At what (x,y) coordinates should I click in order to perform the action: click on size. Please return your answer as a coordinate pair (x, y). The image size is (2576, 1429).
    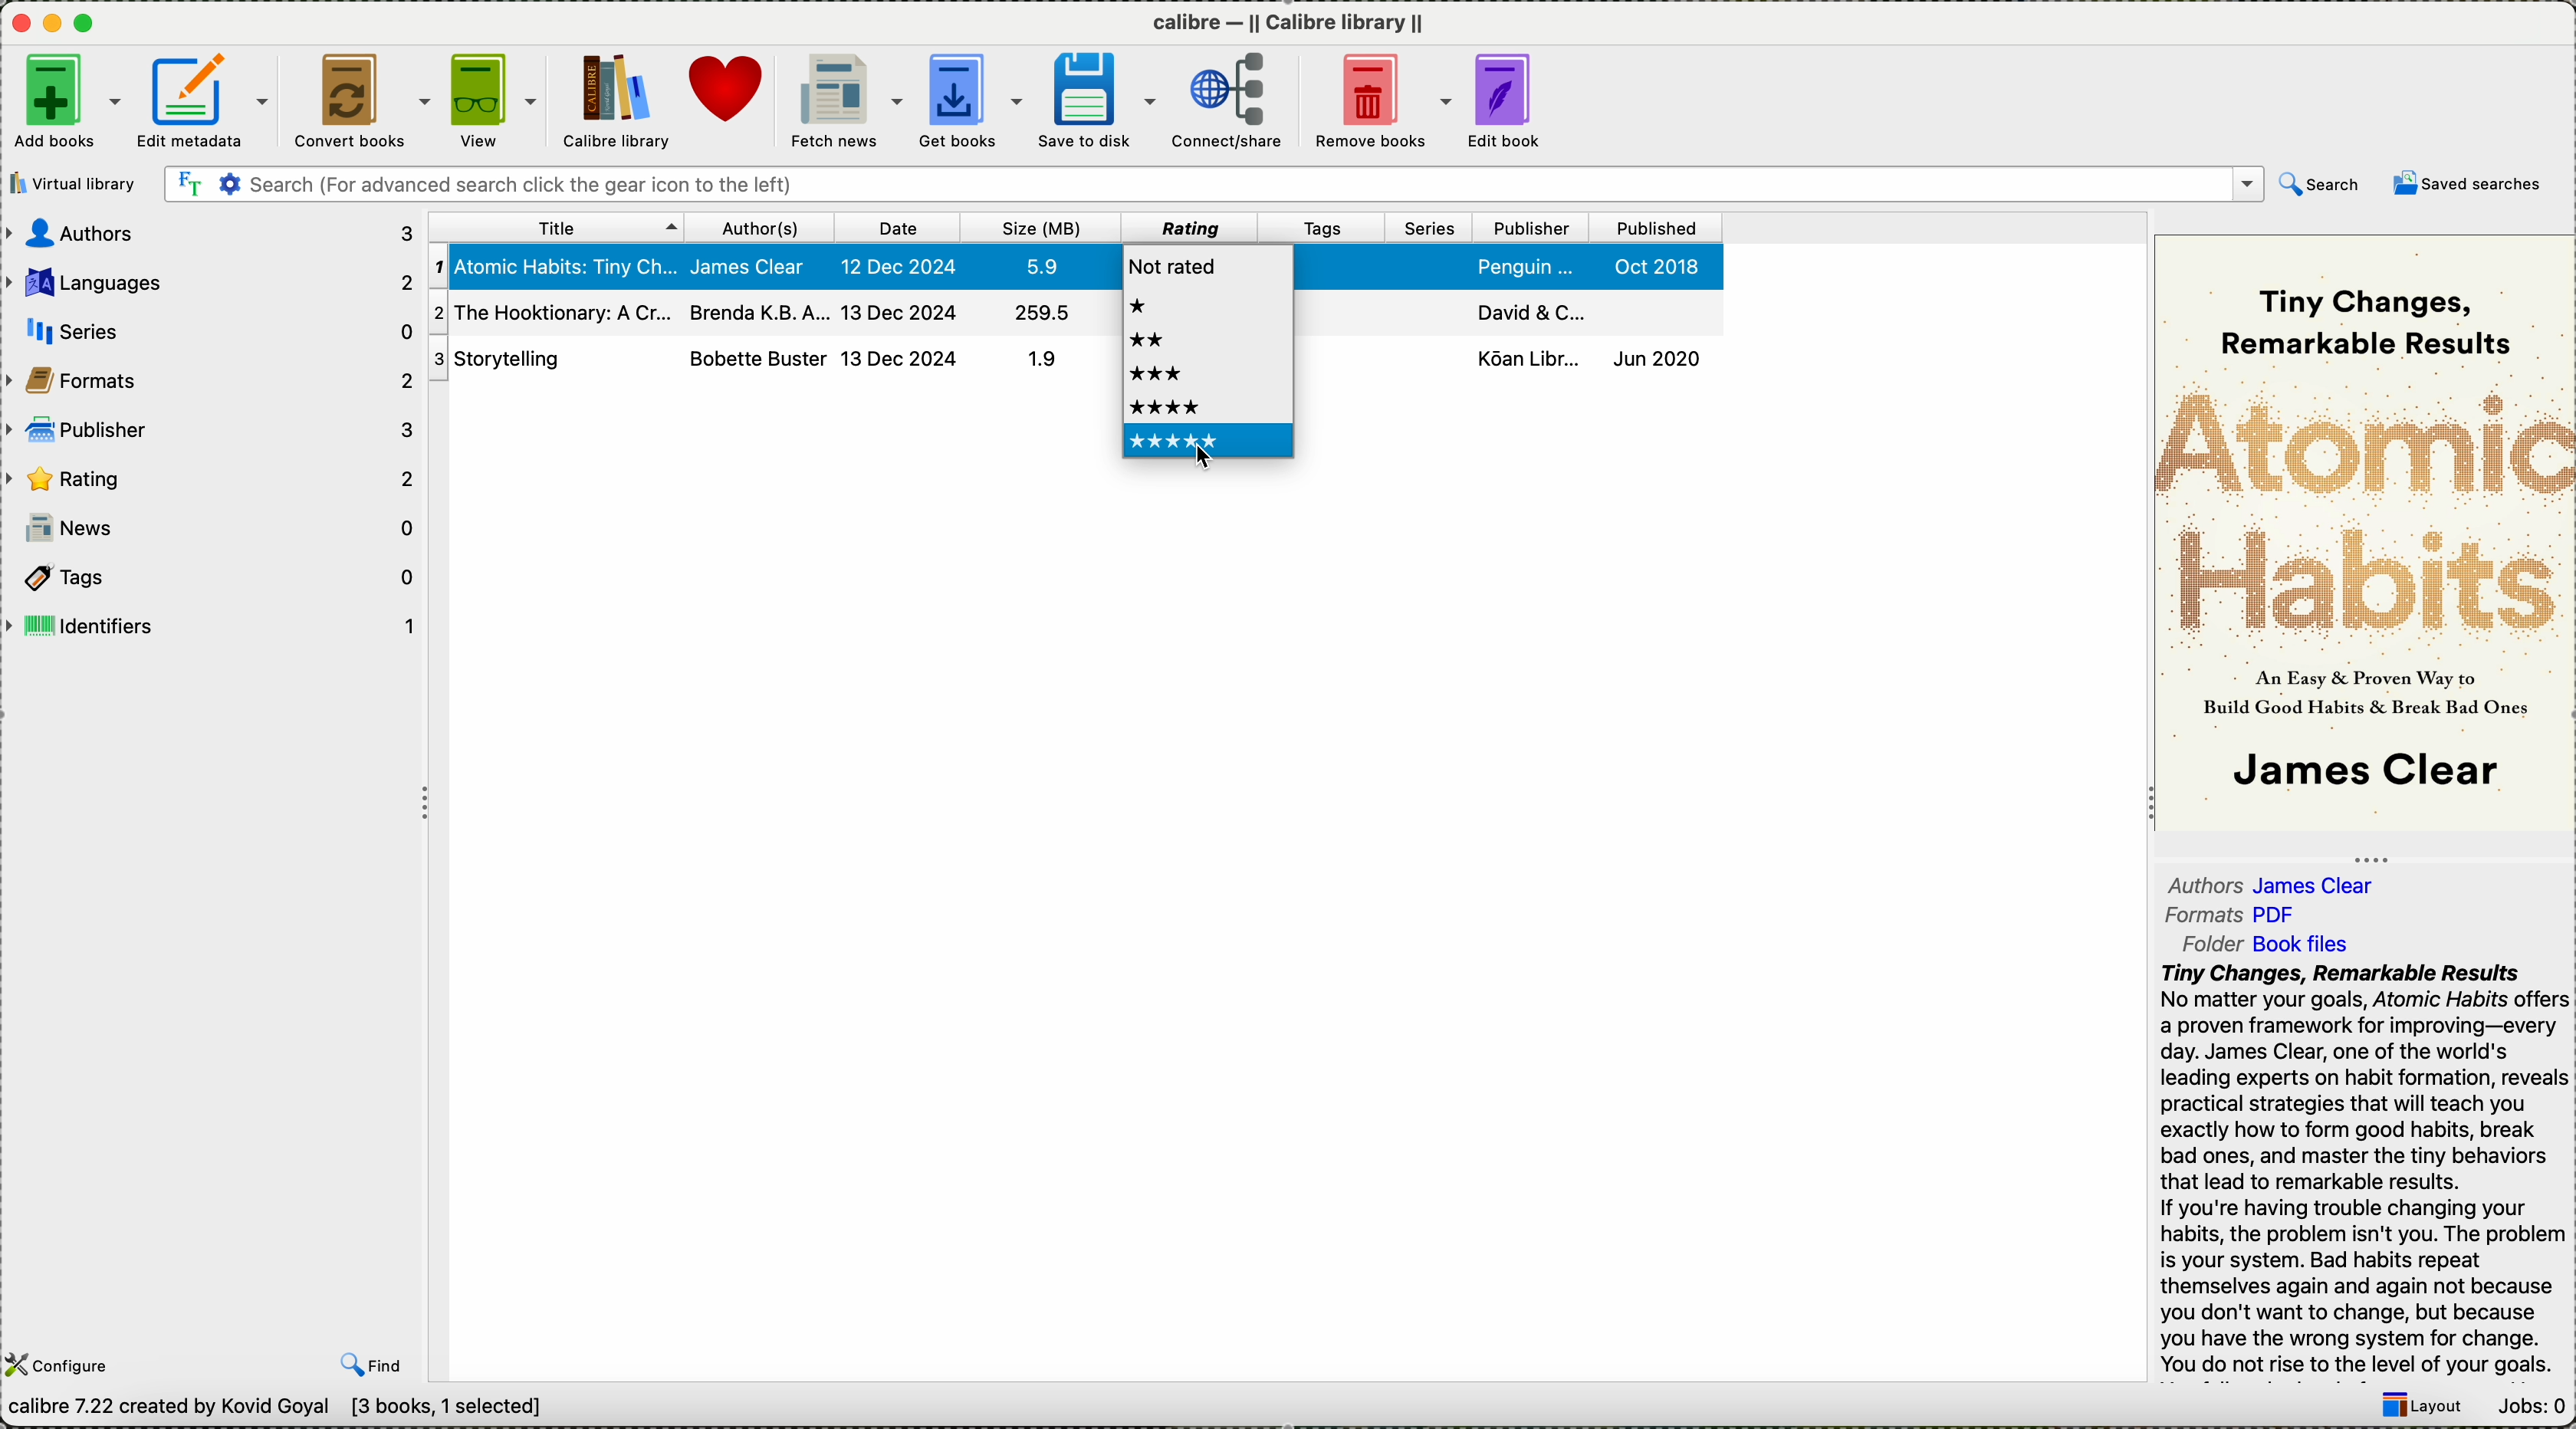
    Looking at the image, I should click on (1038, 227).